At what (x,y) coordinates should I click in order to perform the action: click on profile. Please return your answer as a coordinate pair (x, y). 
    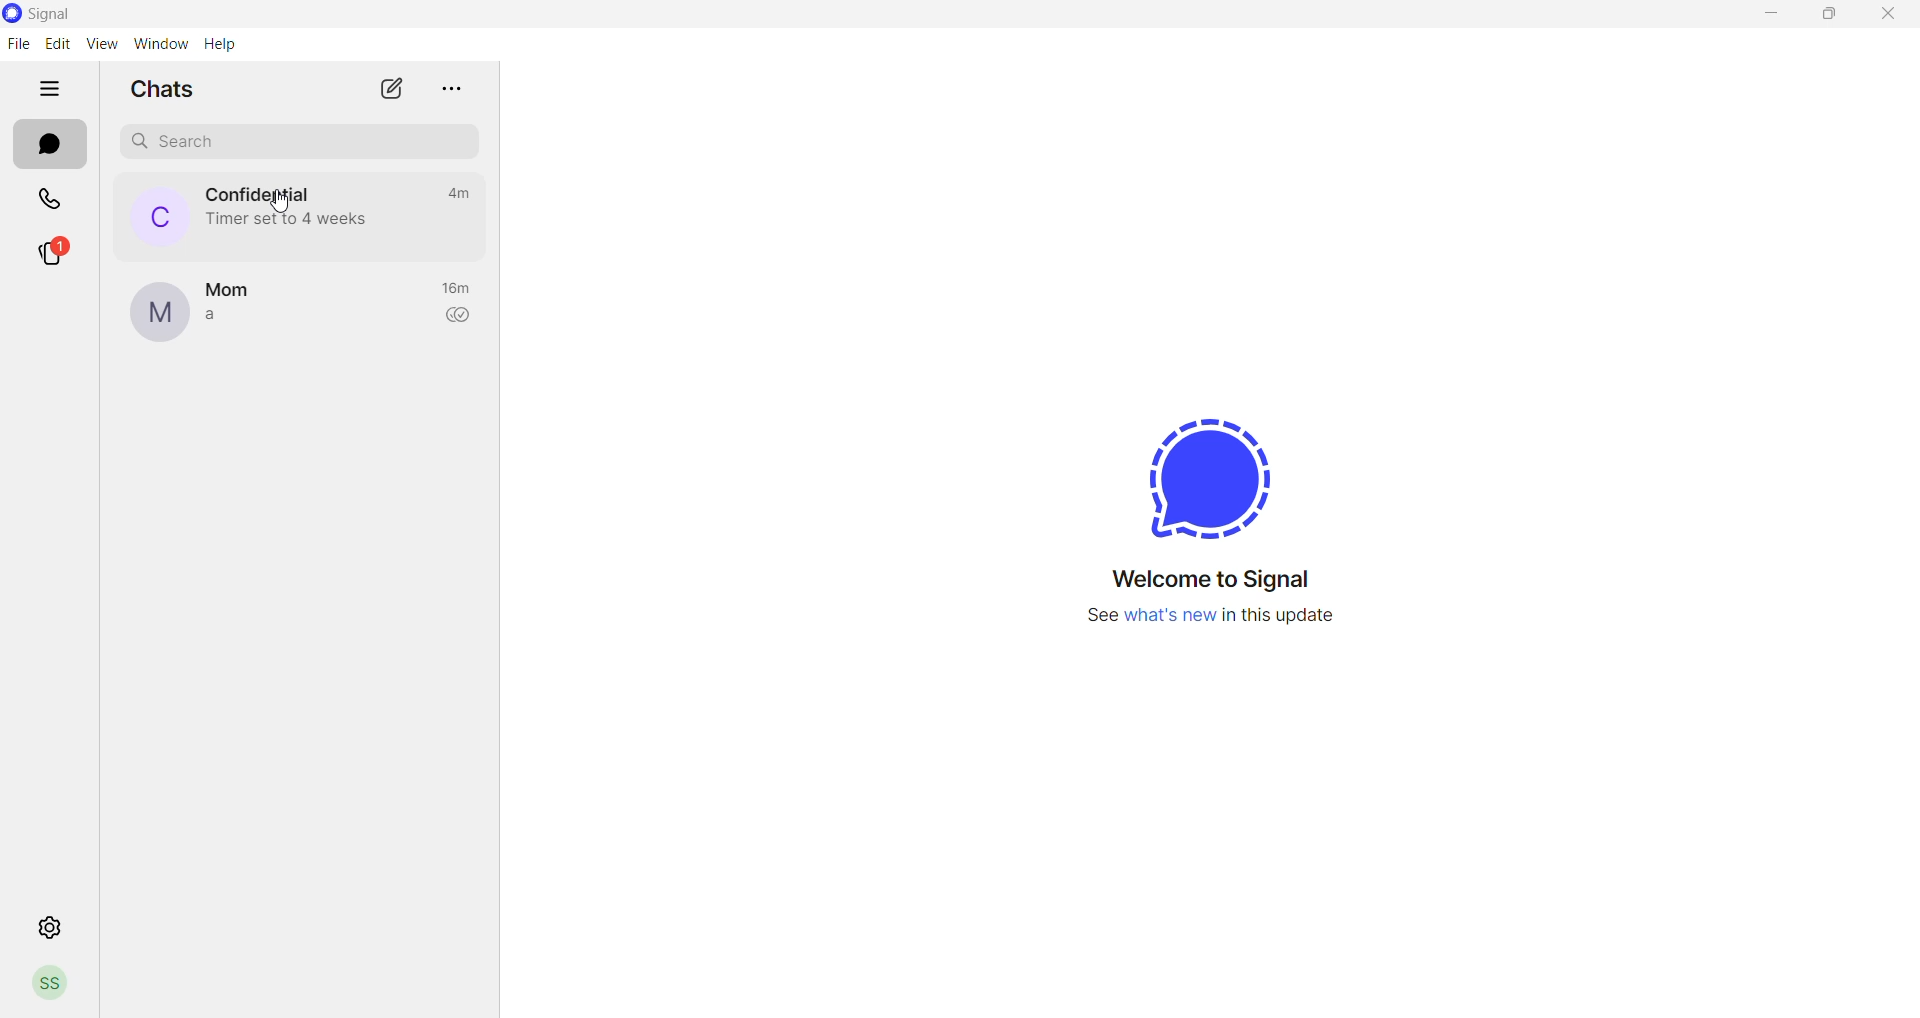
    Looking at the image, I should click on (58, 985).